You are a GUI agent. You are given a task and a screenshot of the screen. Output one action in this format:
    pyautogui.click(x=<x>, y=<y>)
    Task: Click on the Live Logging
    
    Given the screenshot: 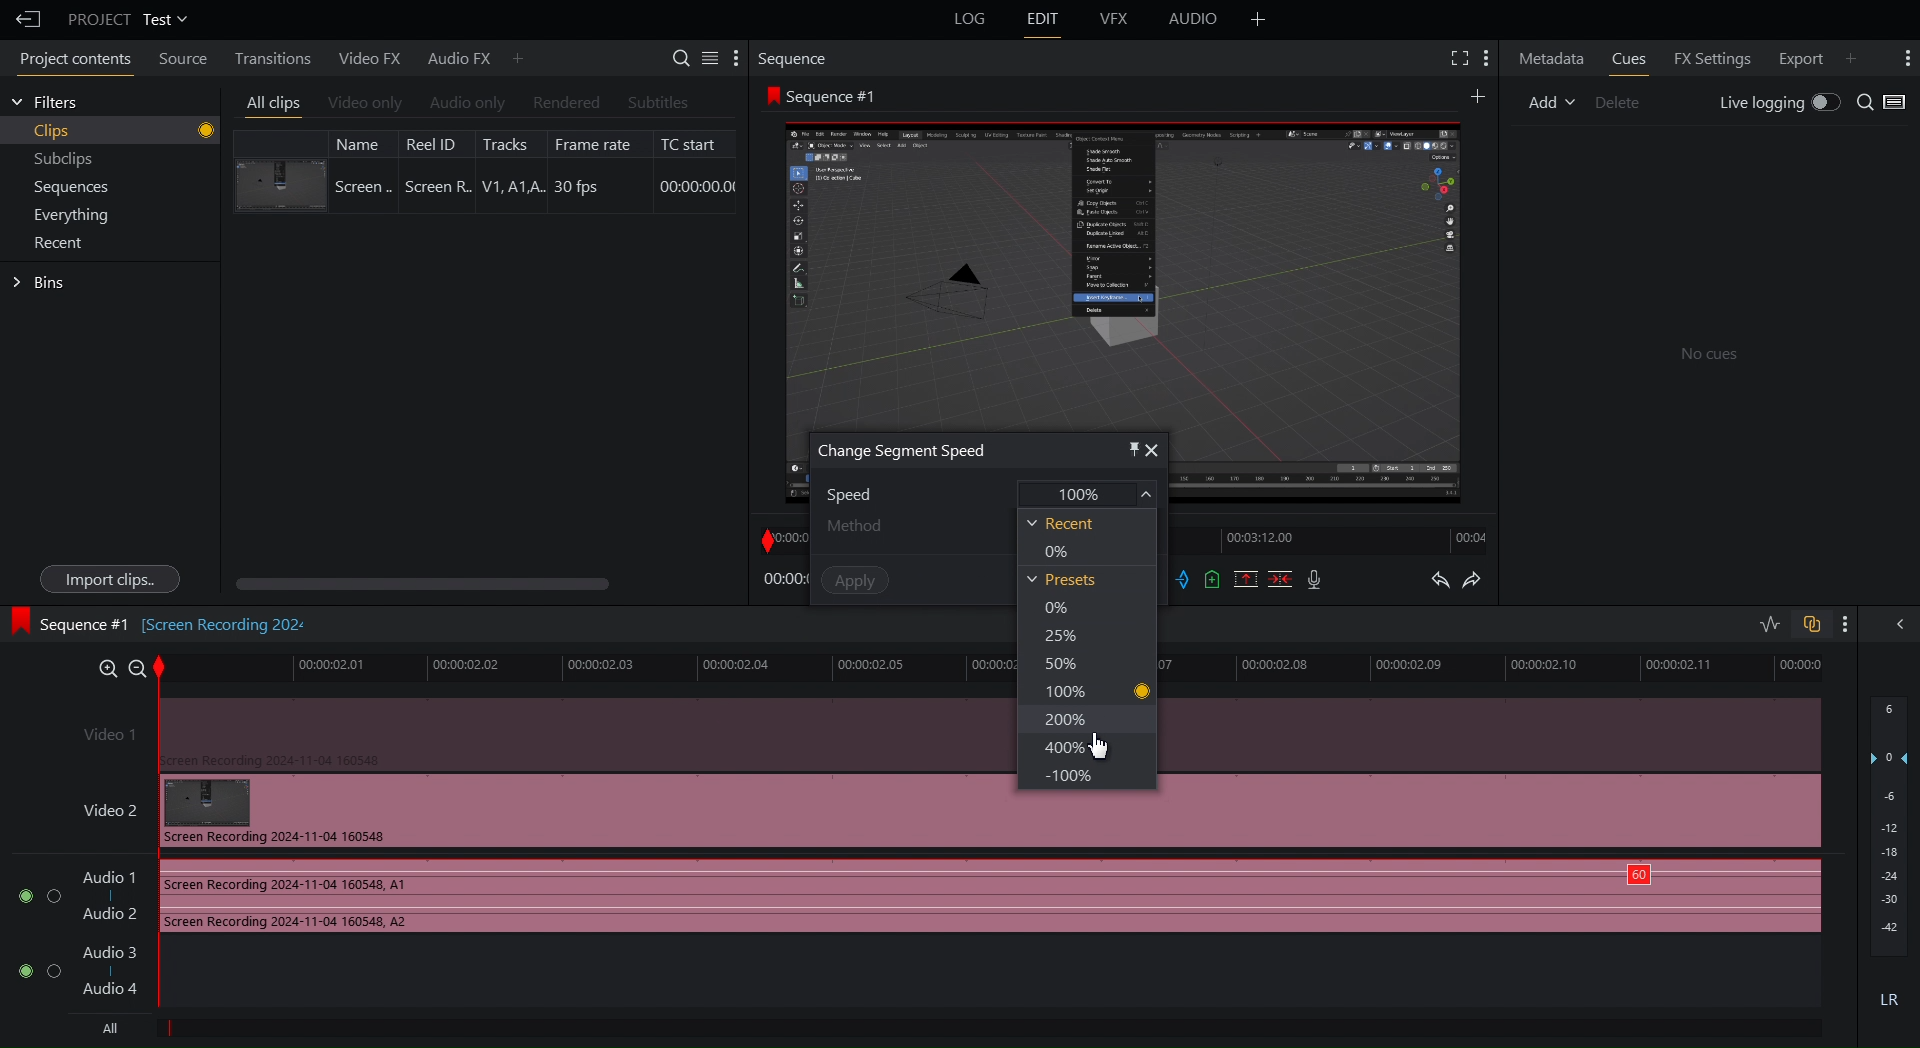 What is the action you would take?
    pyautogui.click(x=1775, y=104)
    